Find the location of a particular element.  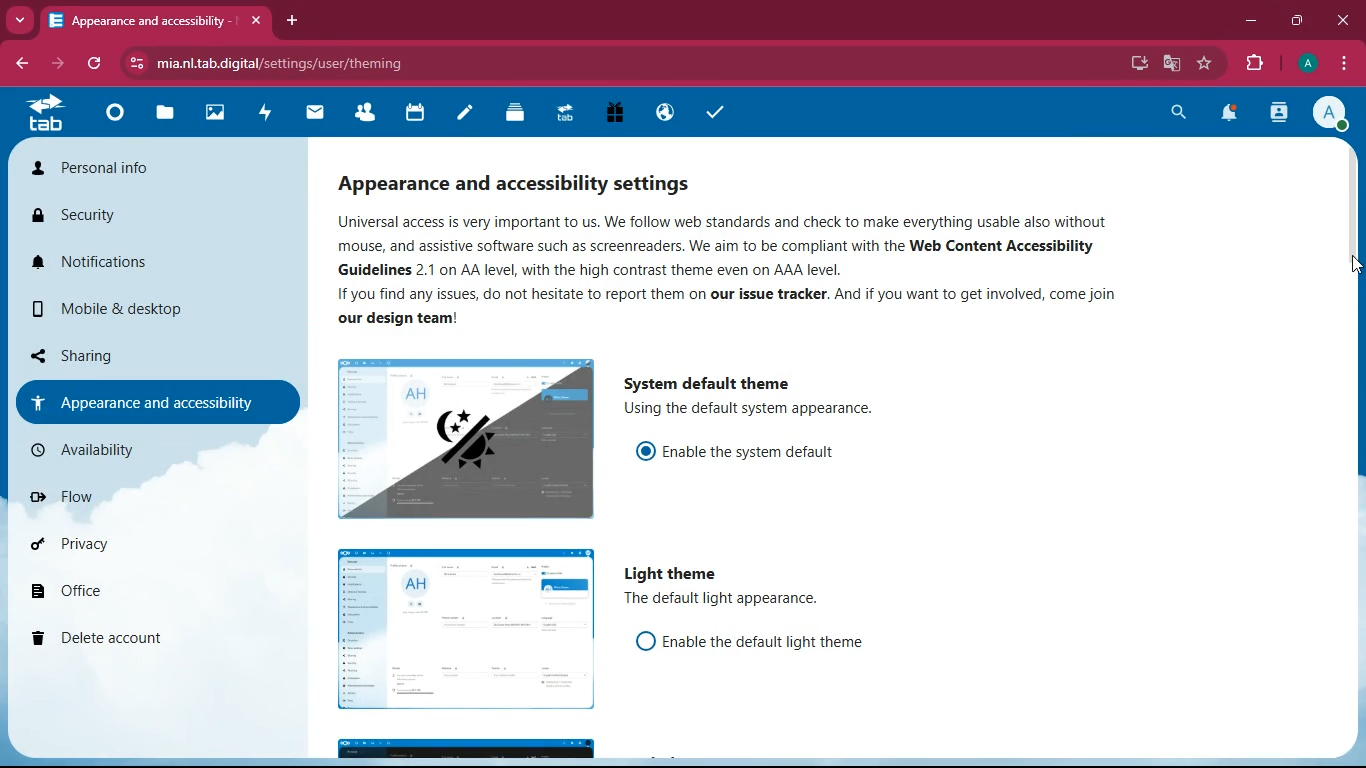

calendar is located at coordinates (412, 115).